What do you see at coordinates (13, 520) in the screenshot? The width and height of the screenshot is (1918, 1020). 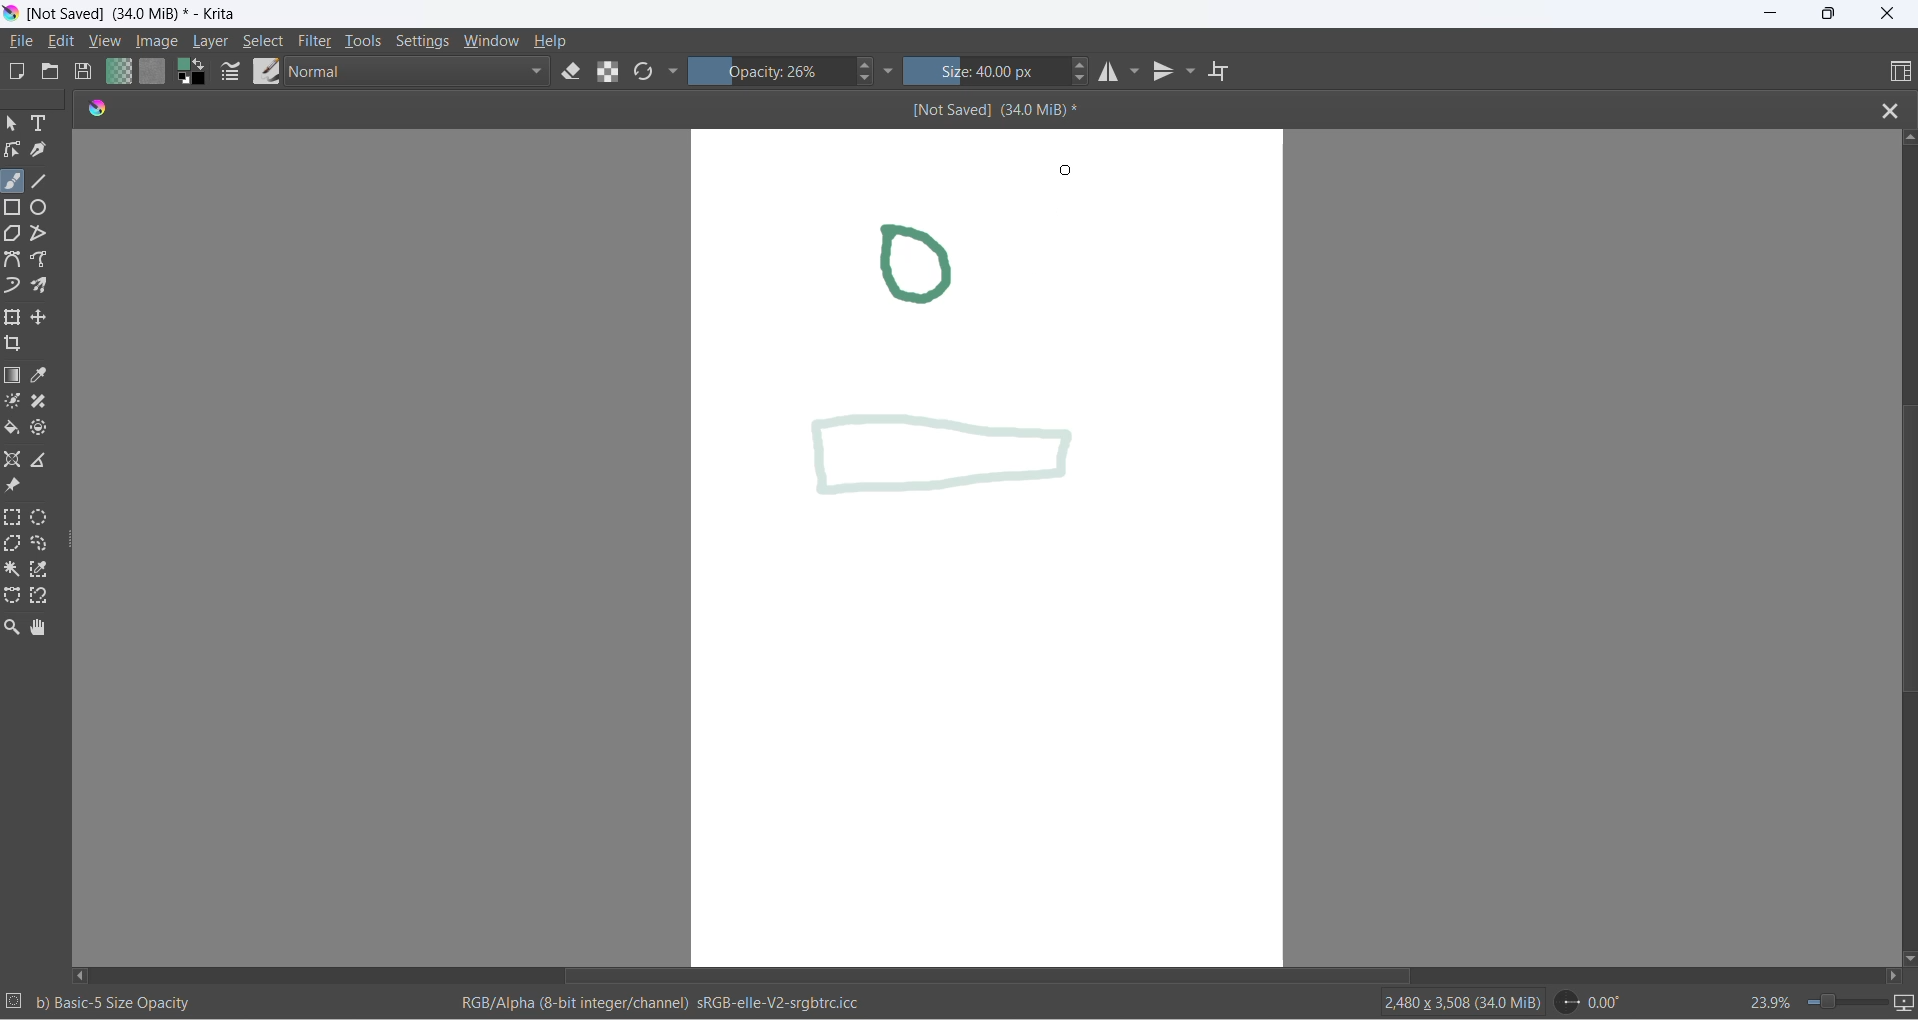 I see `rectangular selection tool` at bounding box center [13, 520].